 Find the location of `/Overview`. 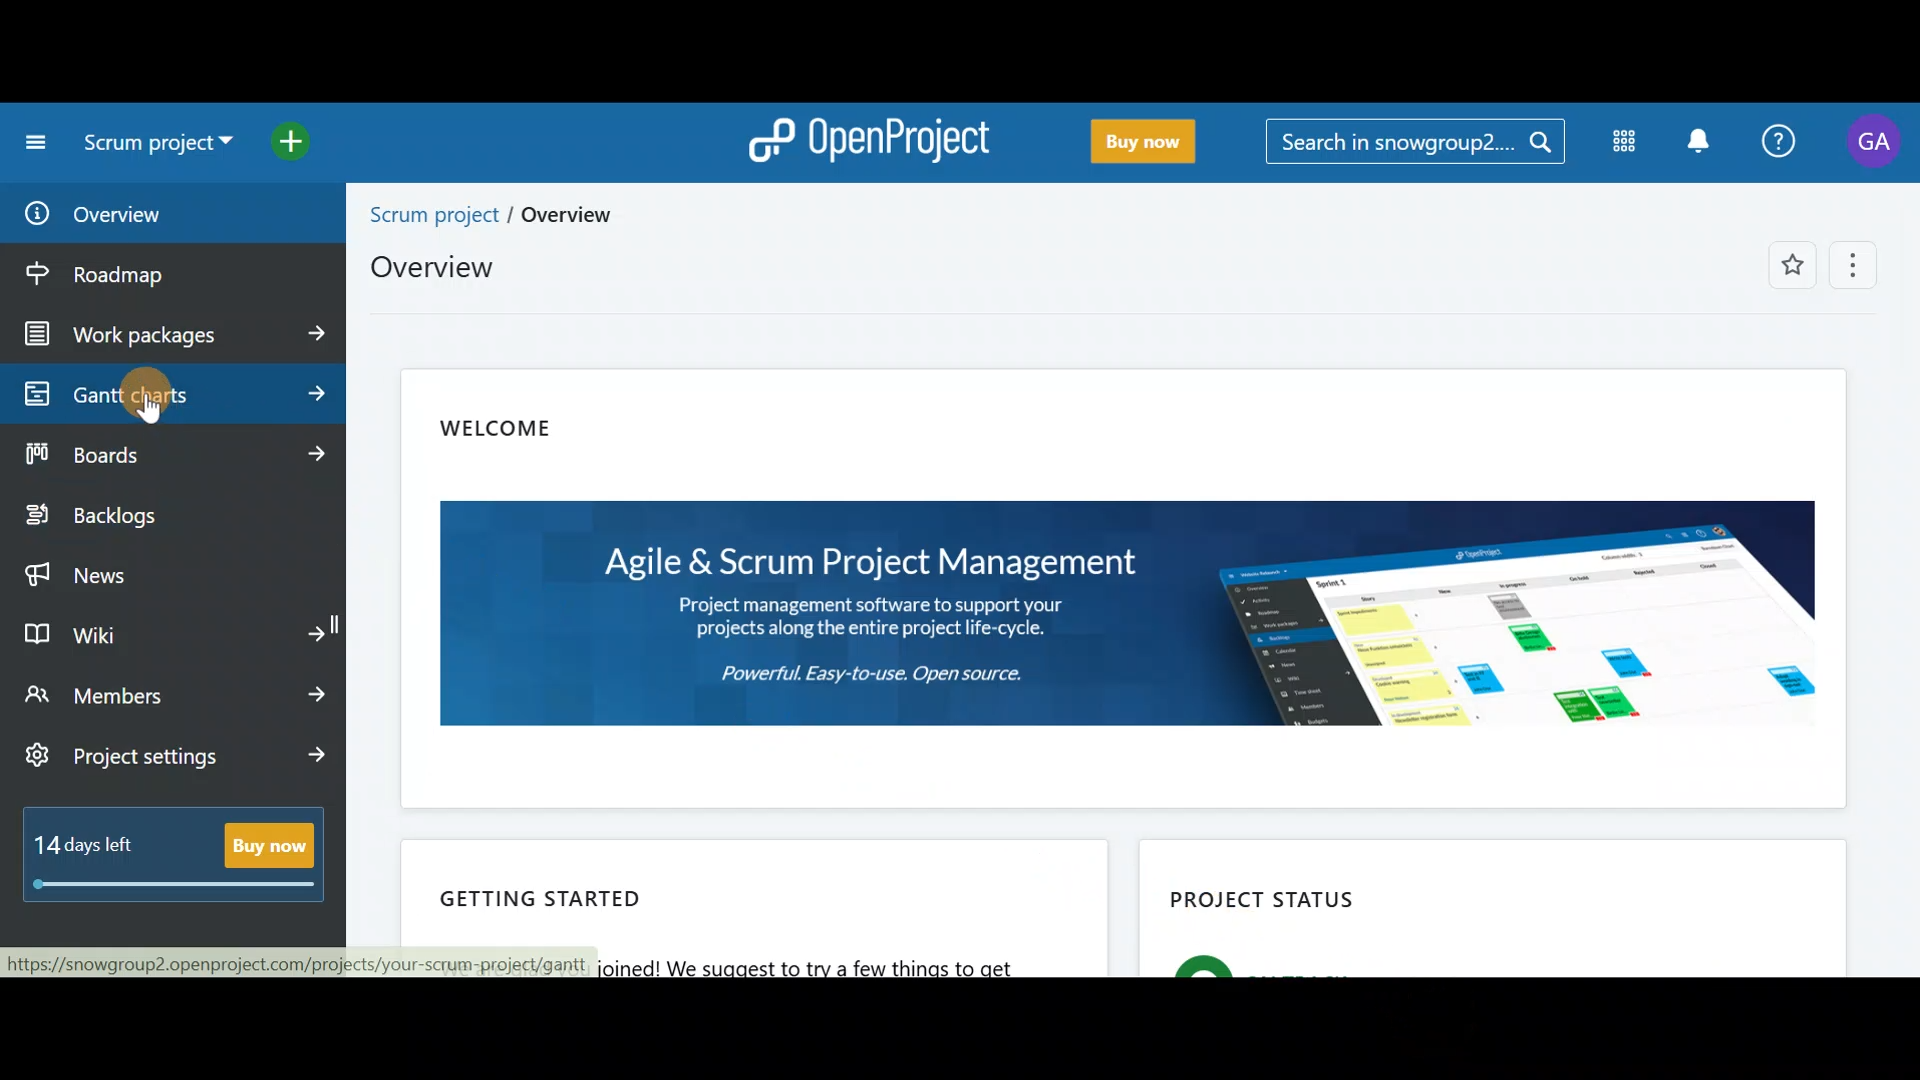

/Overview is located at coordinates (558, 214).